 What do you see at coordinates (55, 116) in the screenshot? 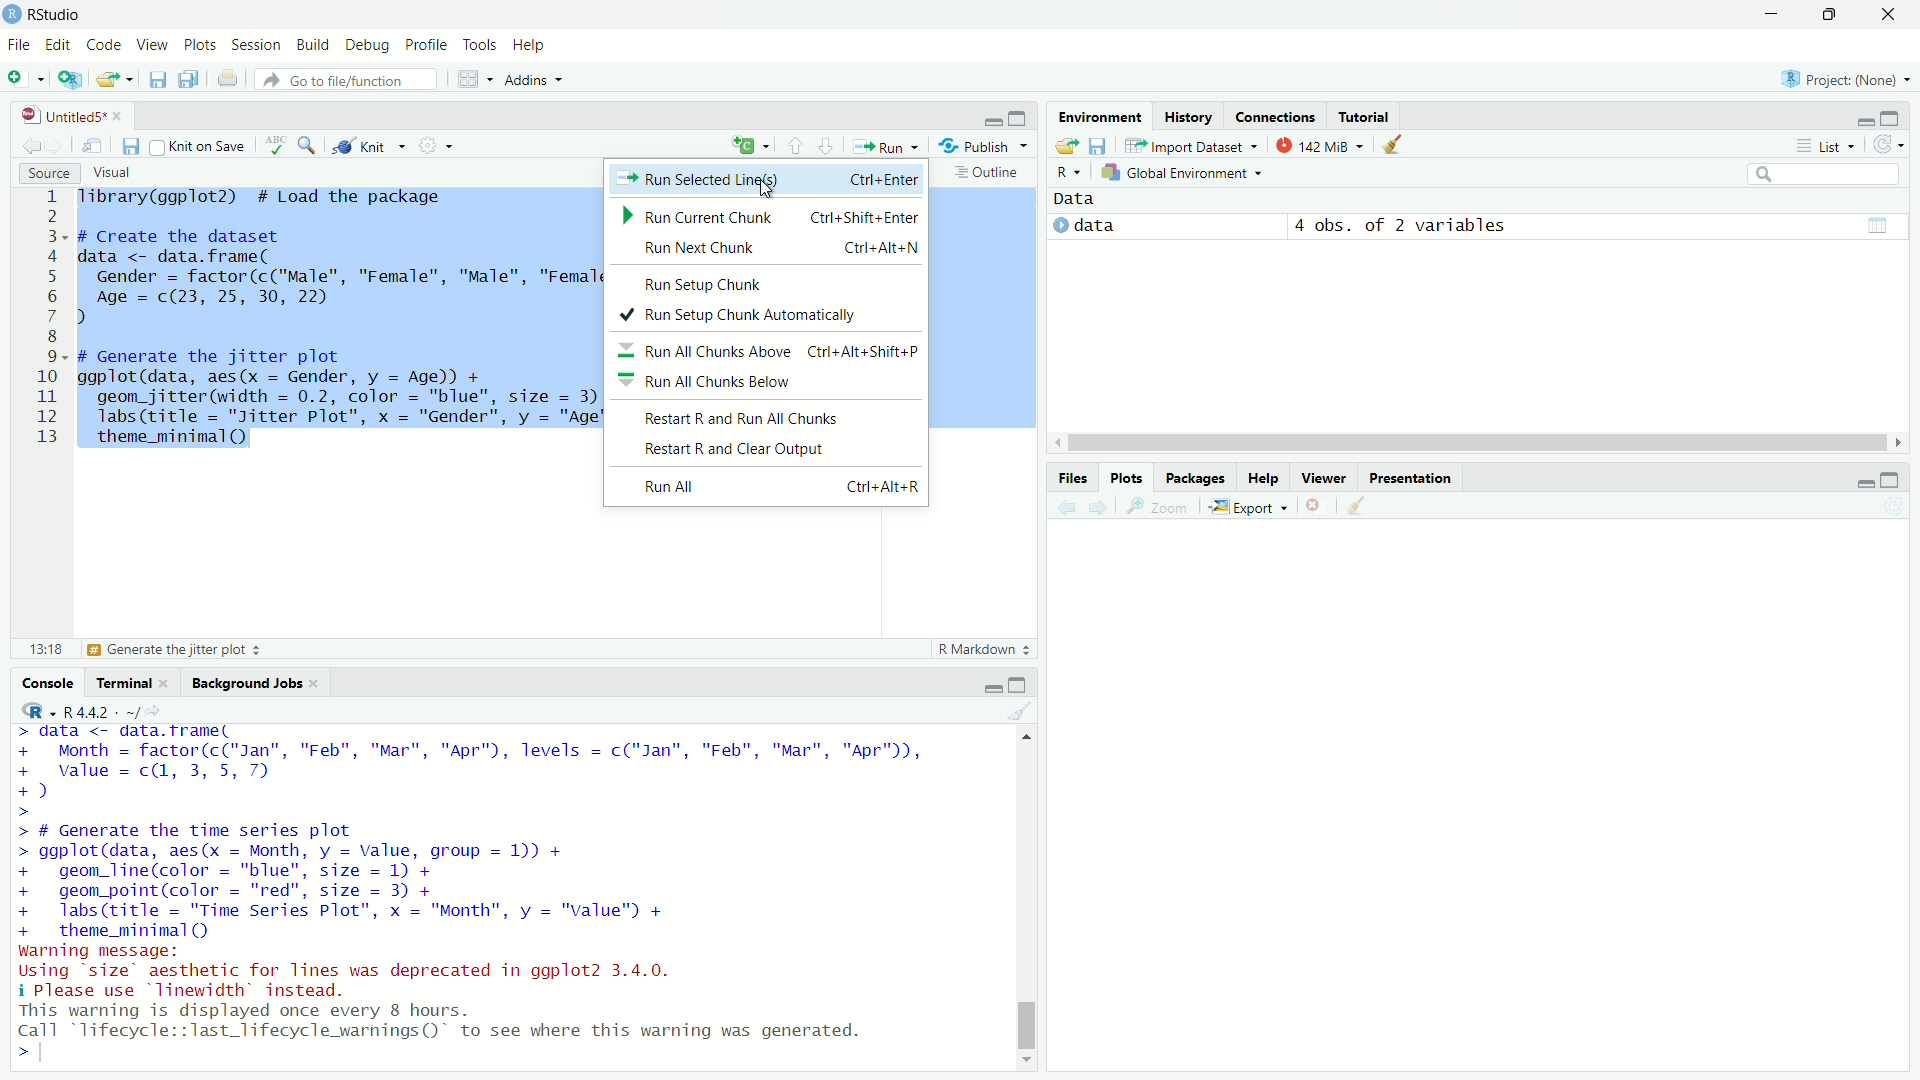
I see `untitled5` at bounding box center [55, 116].